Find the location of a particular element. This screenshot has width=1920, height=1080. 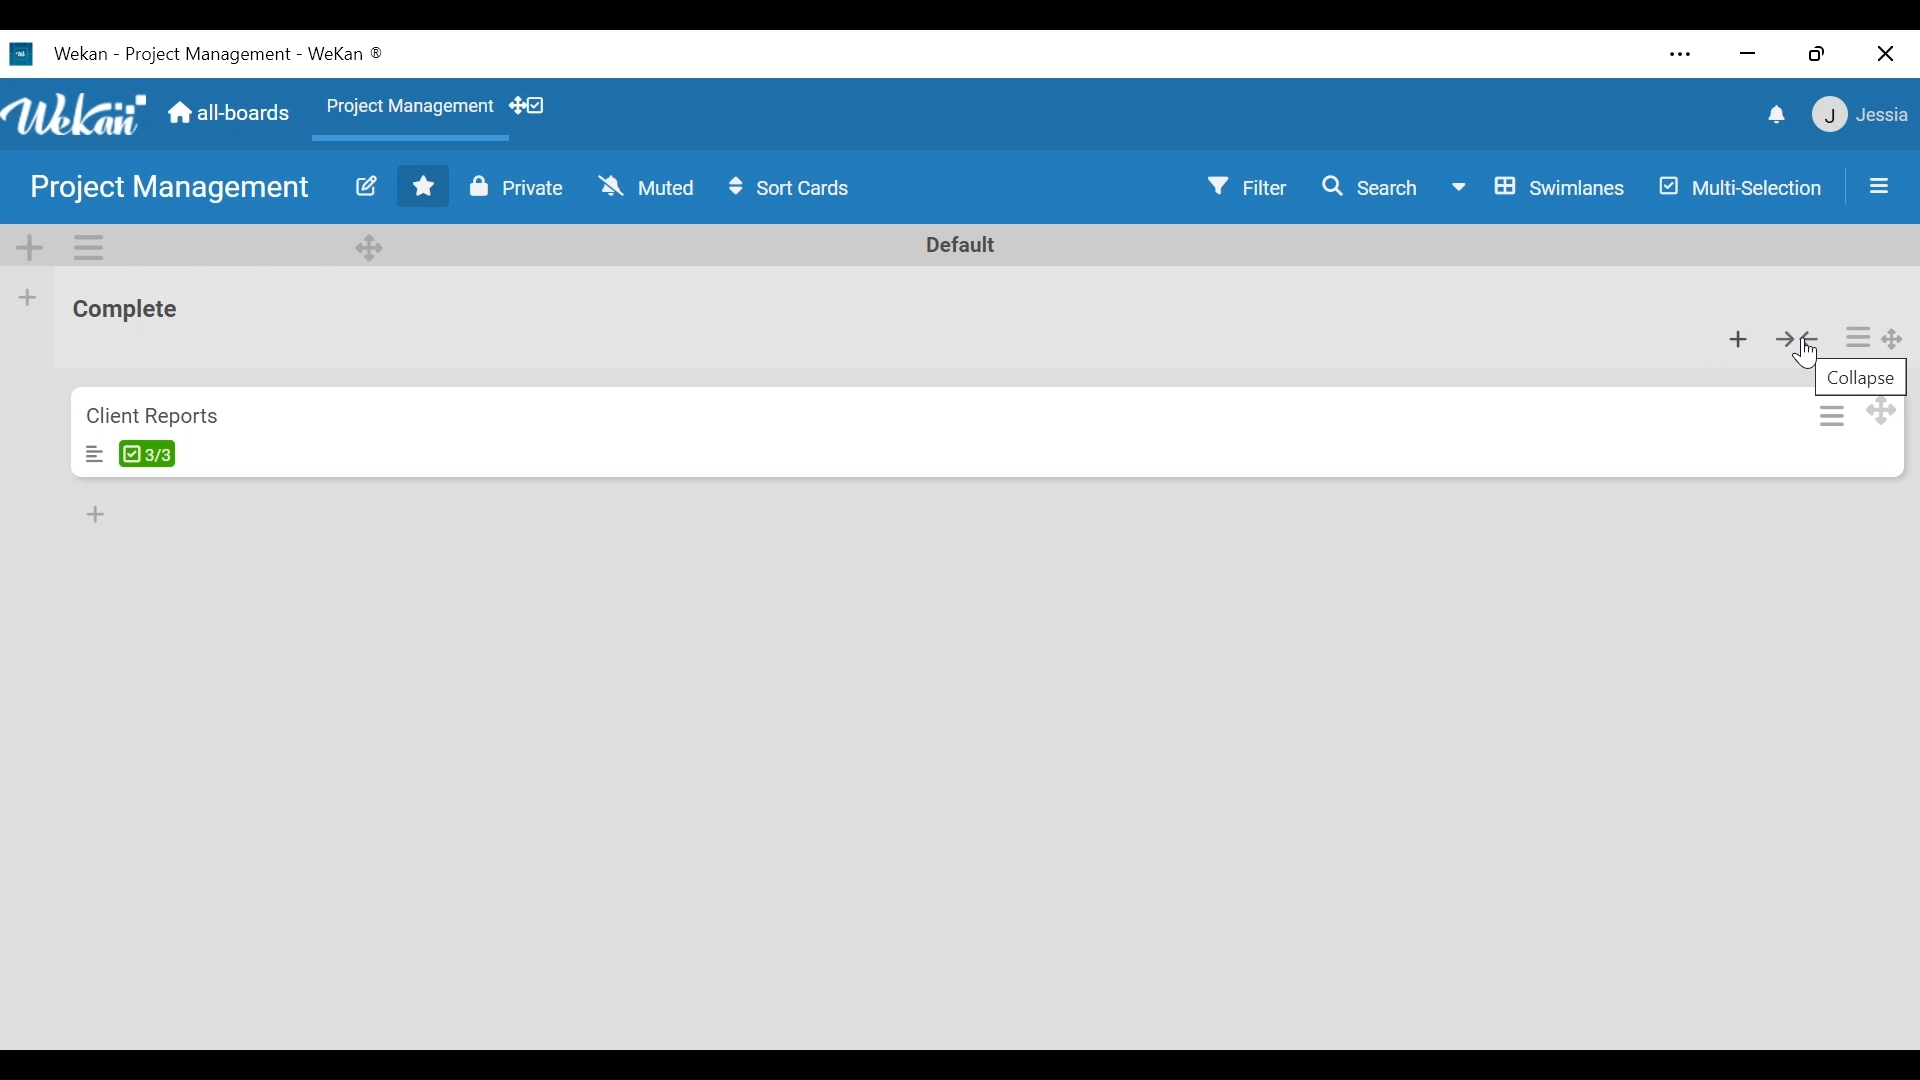

Board Title is located at coordinates (171, 187).